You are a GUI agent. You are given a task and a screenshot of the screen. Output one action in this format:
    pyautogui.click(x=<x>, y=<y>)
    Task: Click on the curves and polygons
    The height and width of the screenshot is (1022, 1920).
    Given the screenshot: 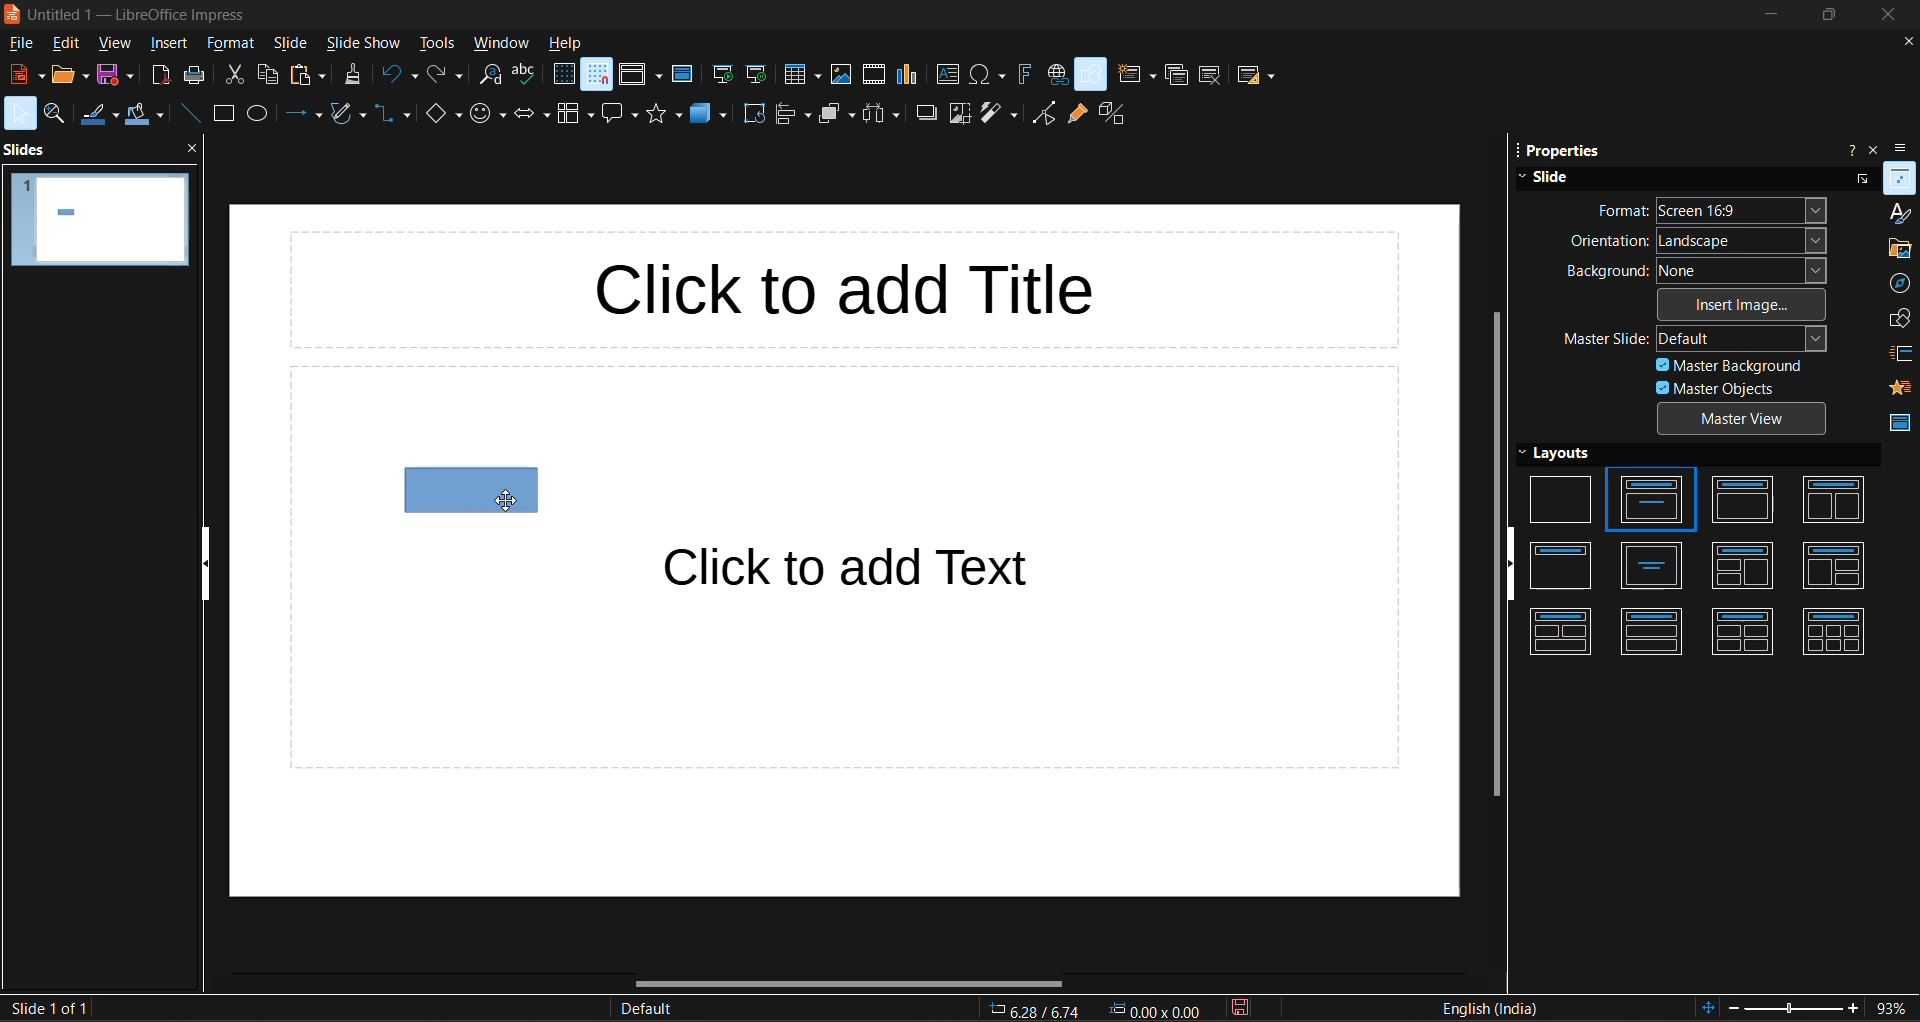 What is the action you would take?
    pyautogui.click(x=346, y=114)
    